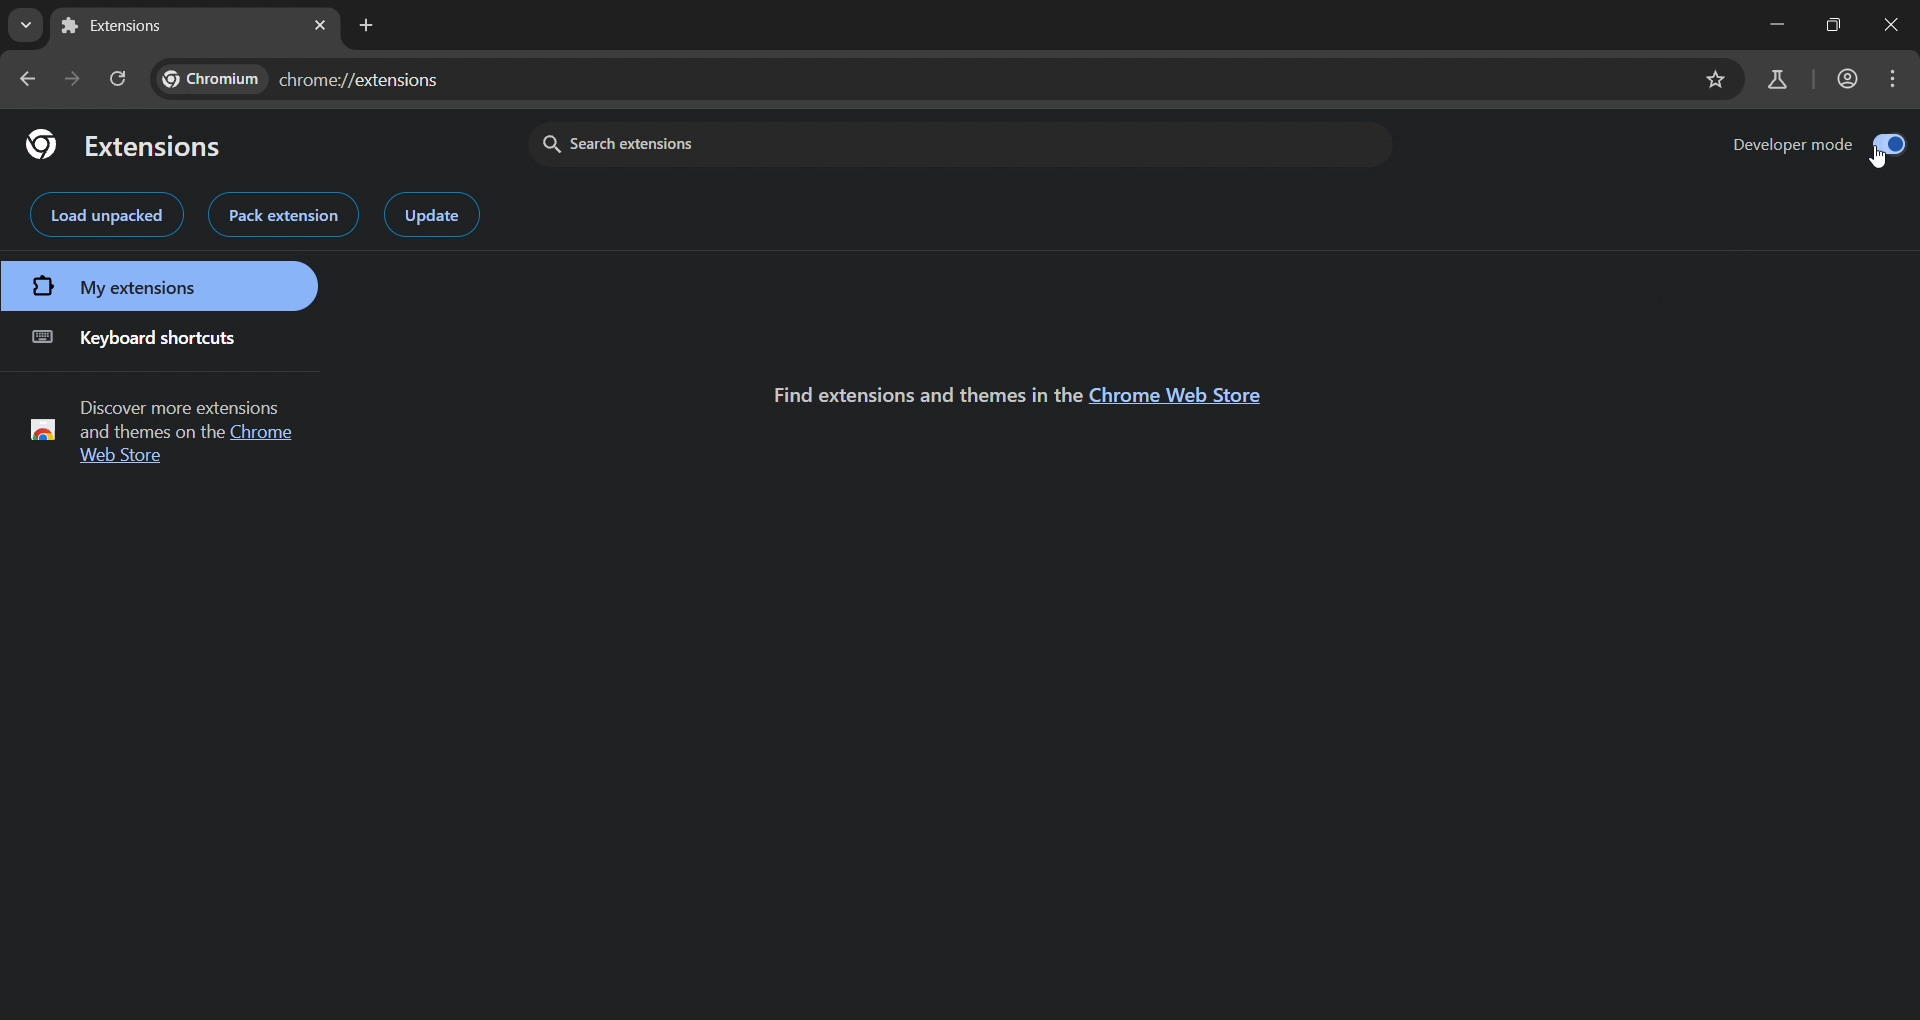 The image size is (1920, 1020). Describe the element at coordinates (125, 143) in the screenshot. I see `extensions` at that location.